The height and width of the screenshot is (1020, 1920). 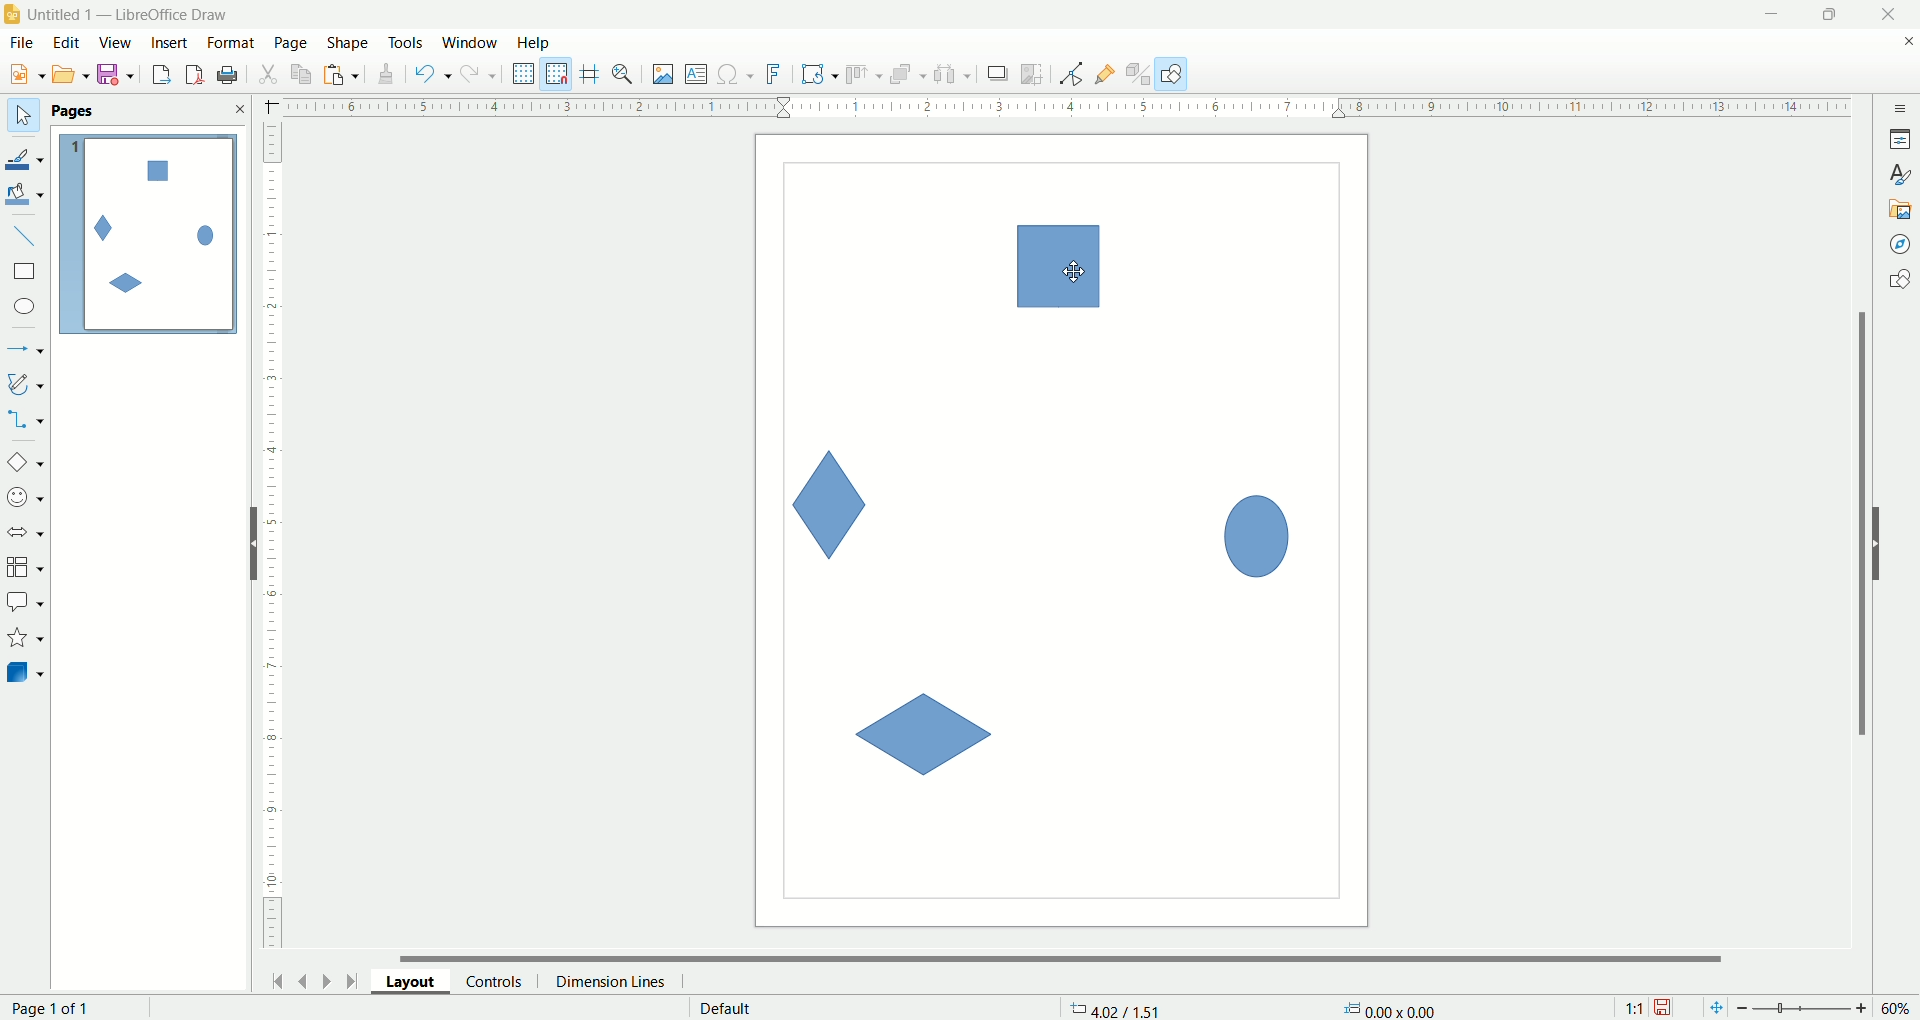 What do you see at coordinates (172, 43) in the screenshot?
I see `insert` at bounding box center [172, 43].